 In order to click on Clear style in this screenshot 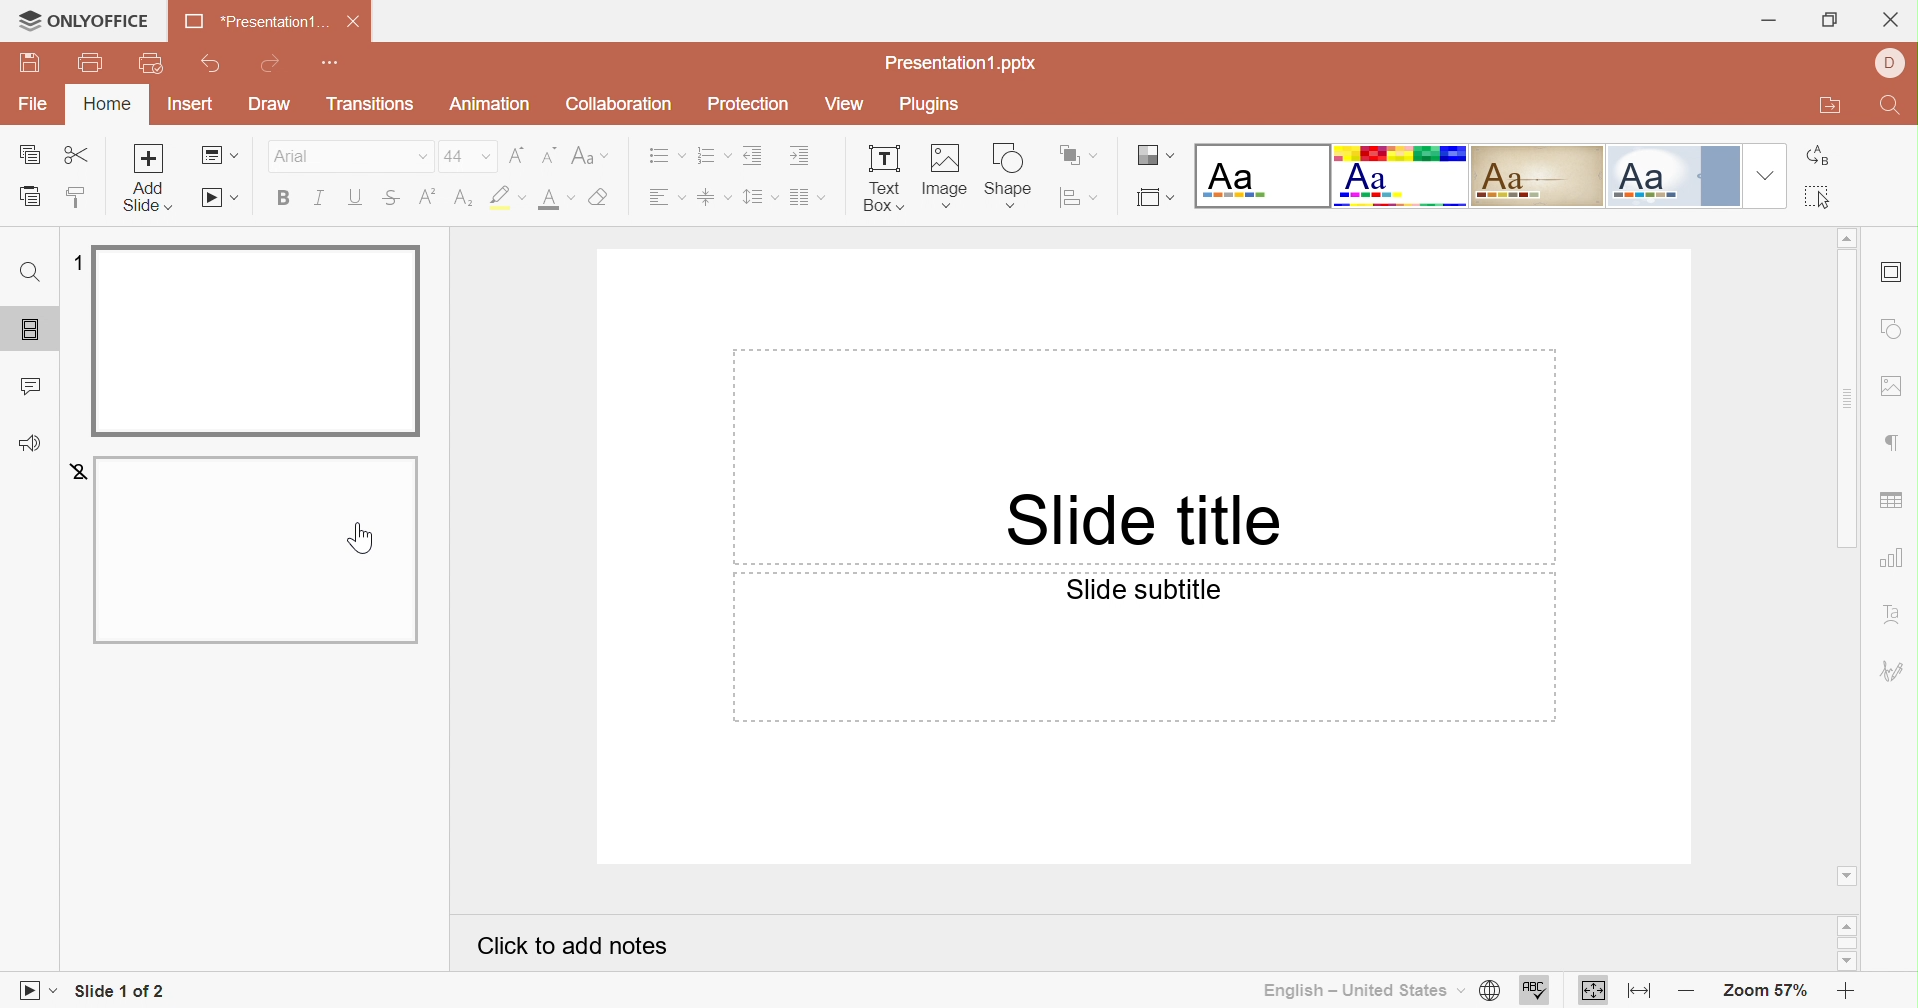, I will do `click(601, 197)`.